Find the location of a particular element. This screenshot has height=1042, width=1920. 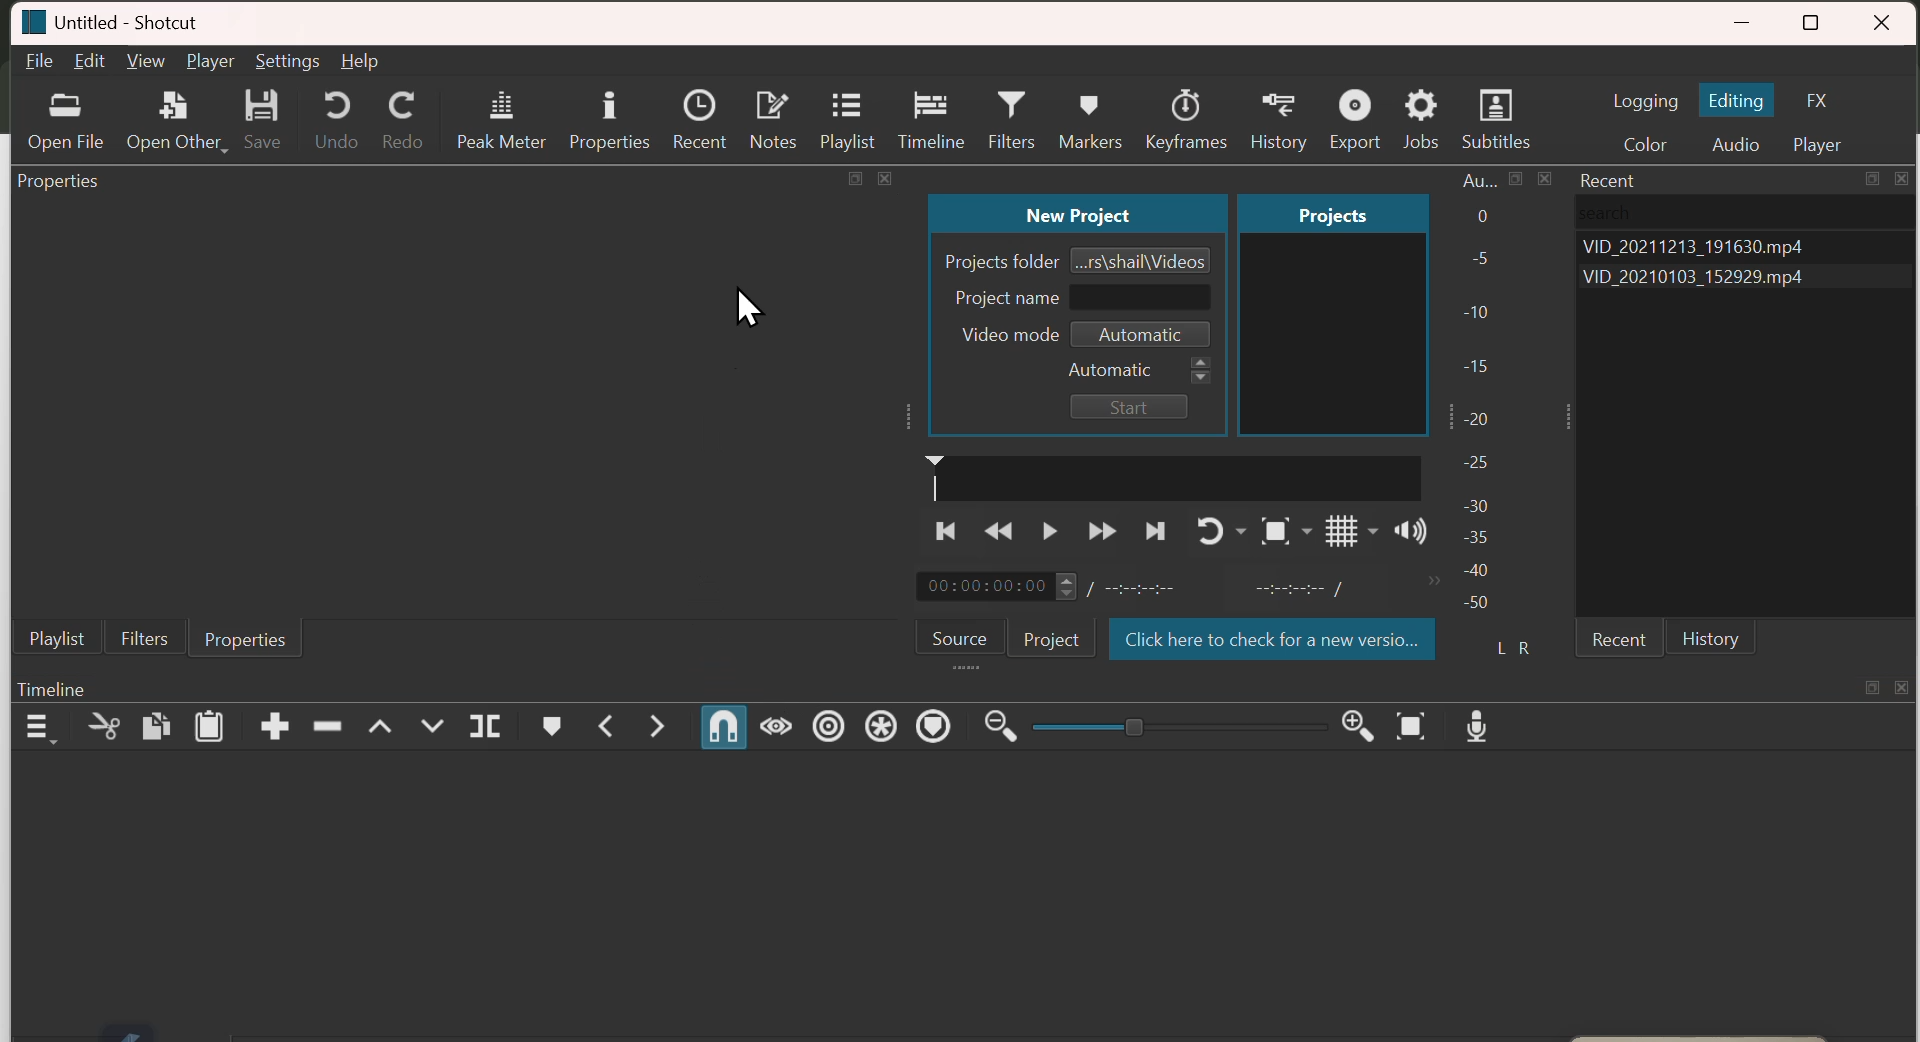

paste is located at coordinates (209, 726).